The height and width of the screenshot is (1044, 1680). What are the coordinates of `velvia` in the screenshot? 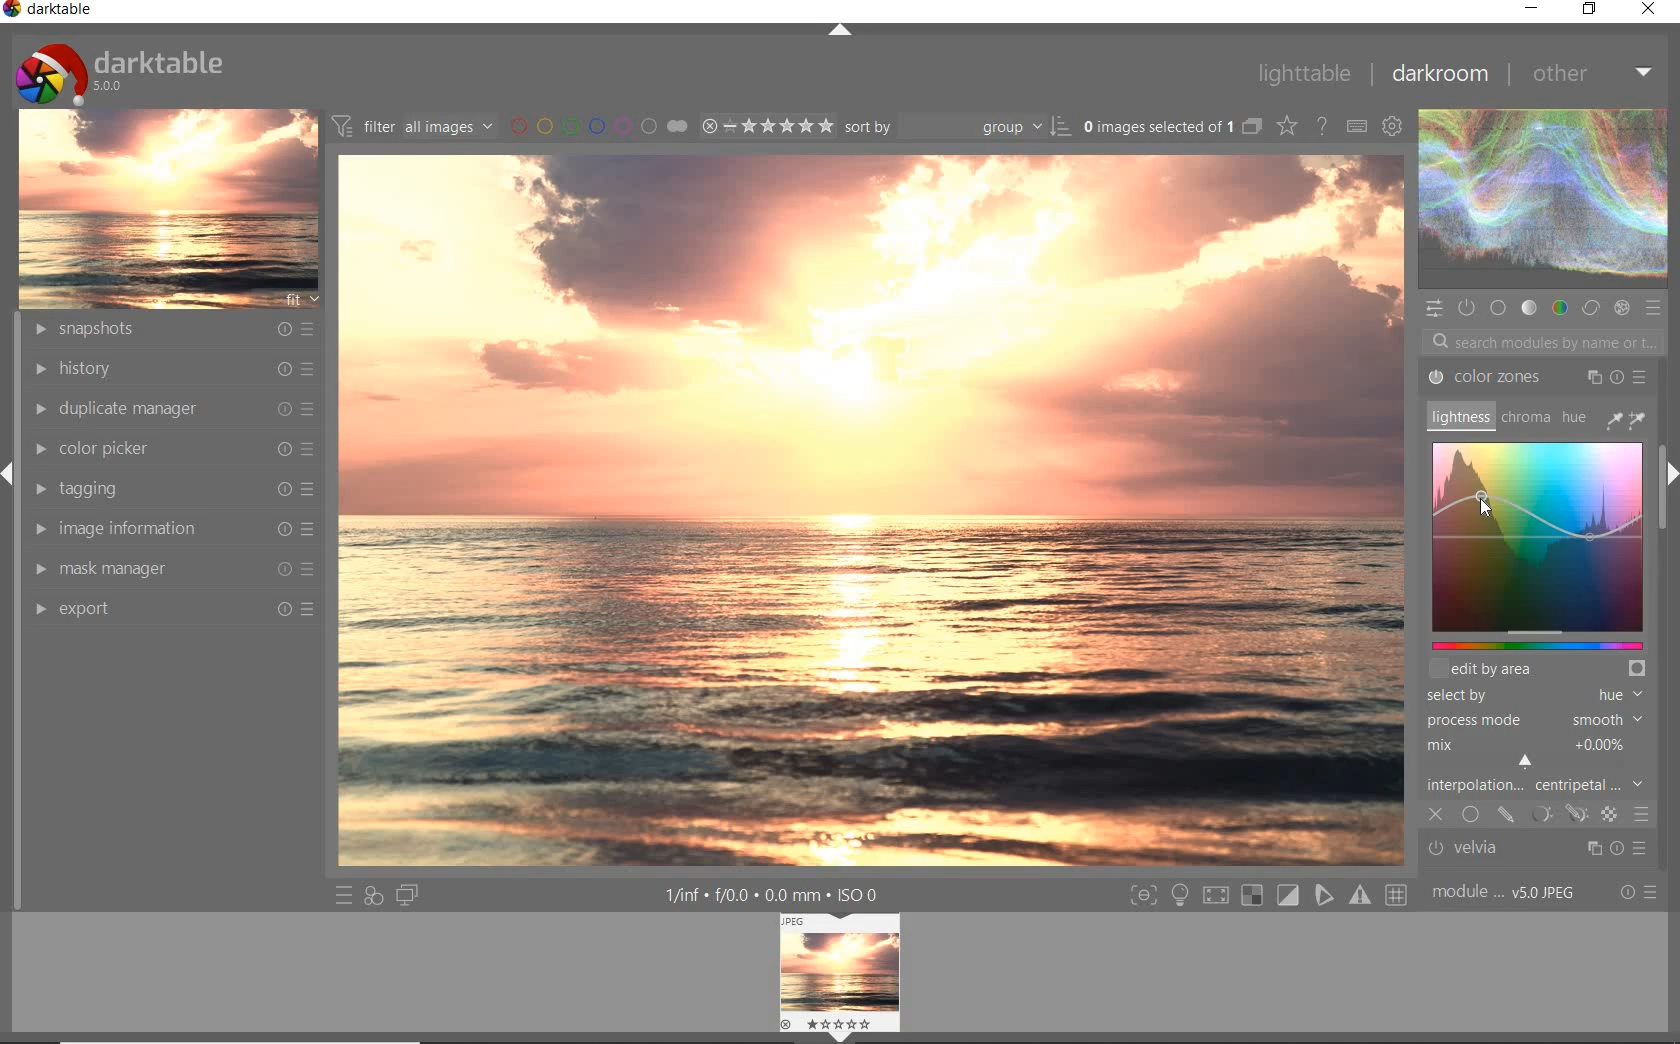 It's located at (1531, 850).